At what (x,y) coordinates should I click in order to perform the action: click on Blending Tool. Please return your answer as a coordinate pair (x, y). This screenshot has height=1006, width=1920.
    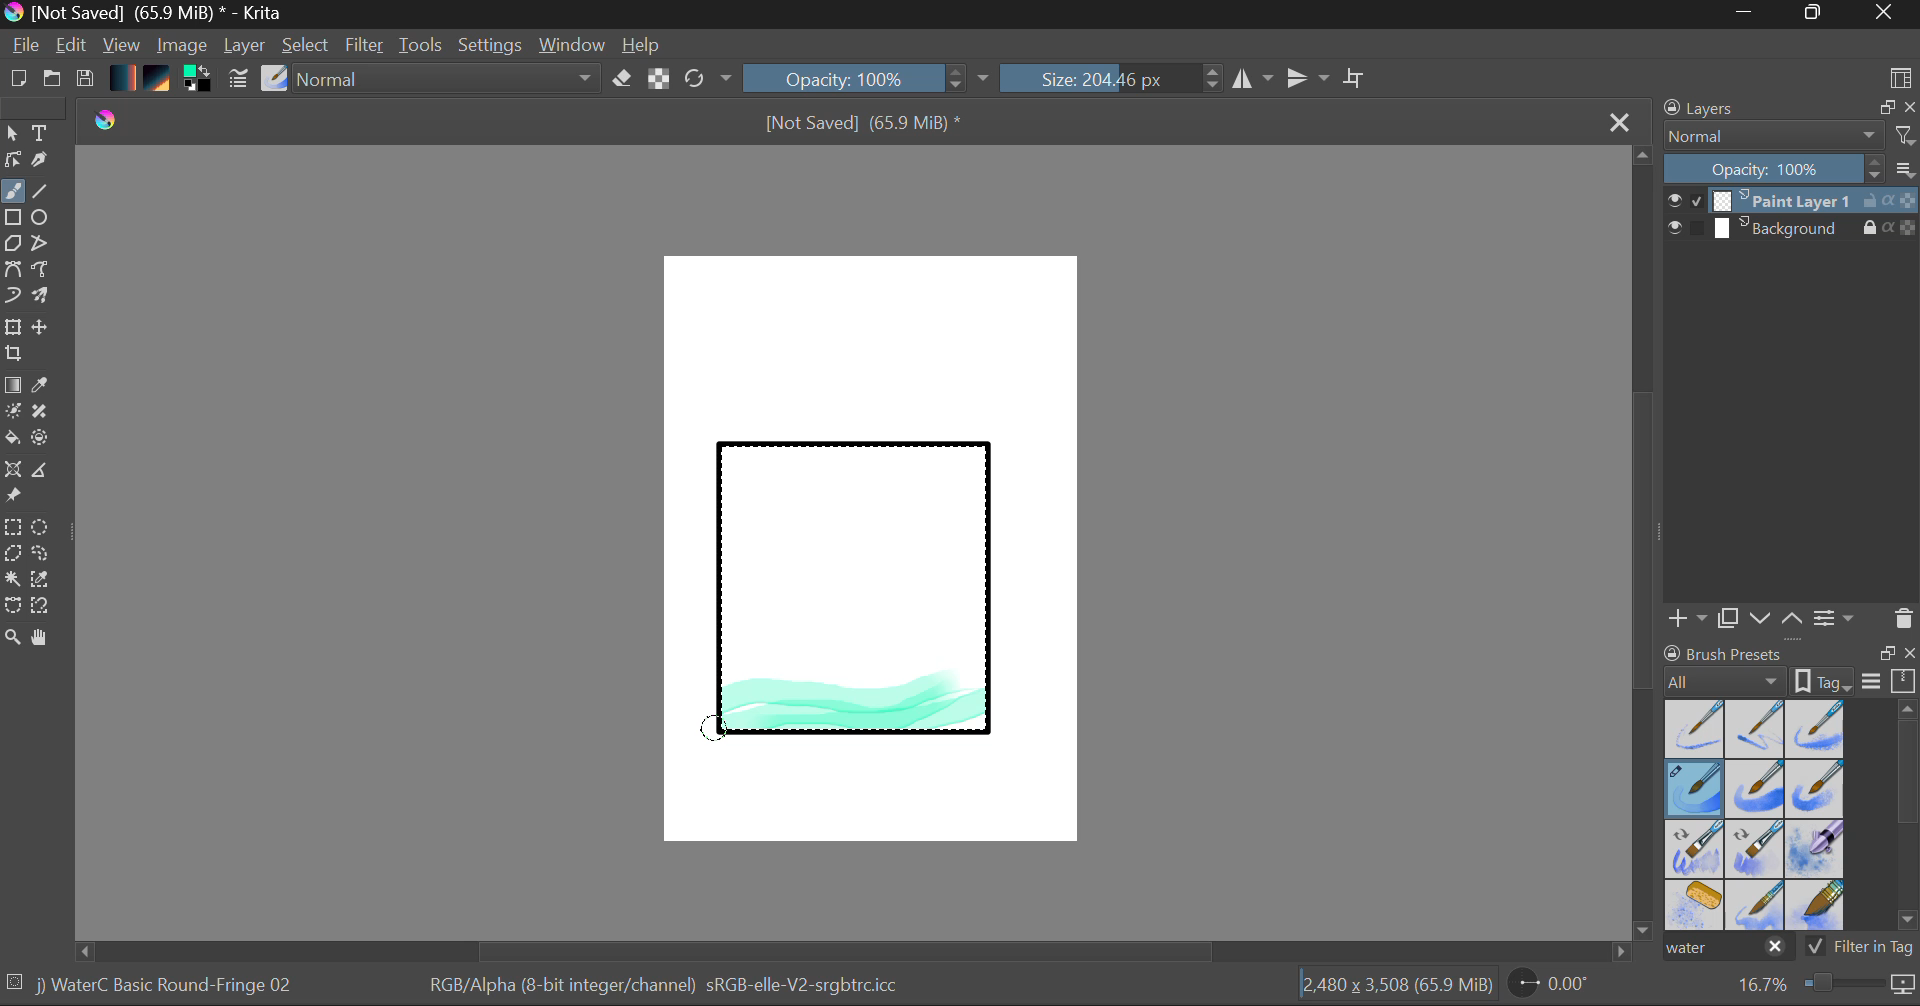
    Looking at the image, I should click on (449, 80).